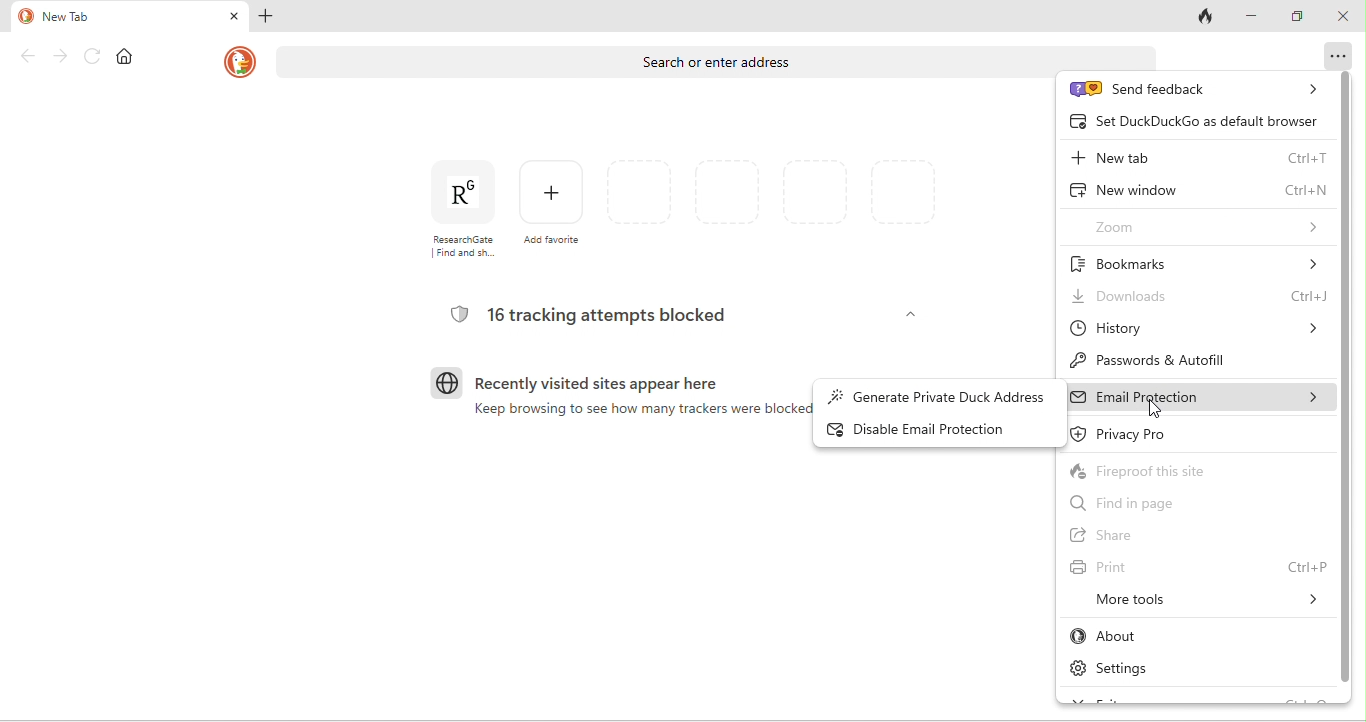  I want to click on forward, so click(58, 56).